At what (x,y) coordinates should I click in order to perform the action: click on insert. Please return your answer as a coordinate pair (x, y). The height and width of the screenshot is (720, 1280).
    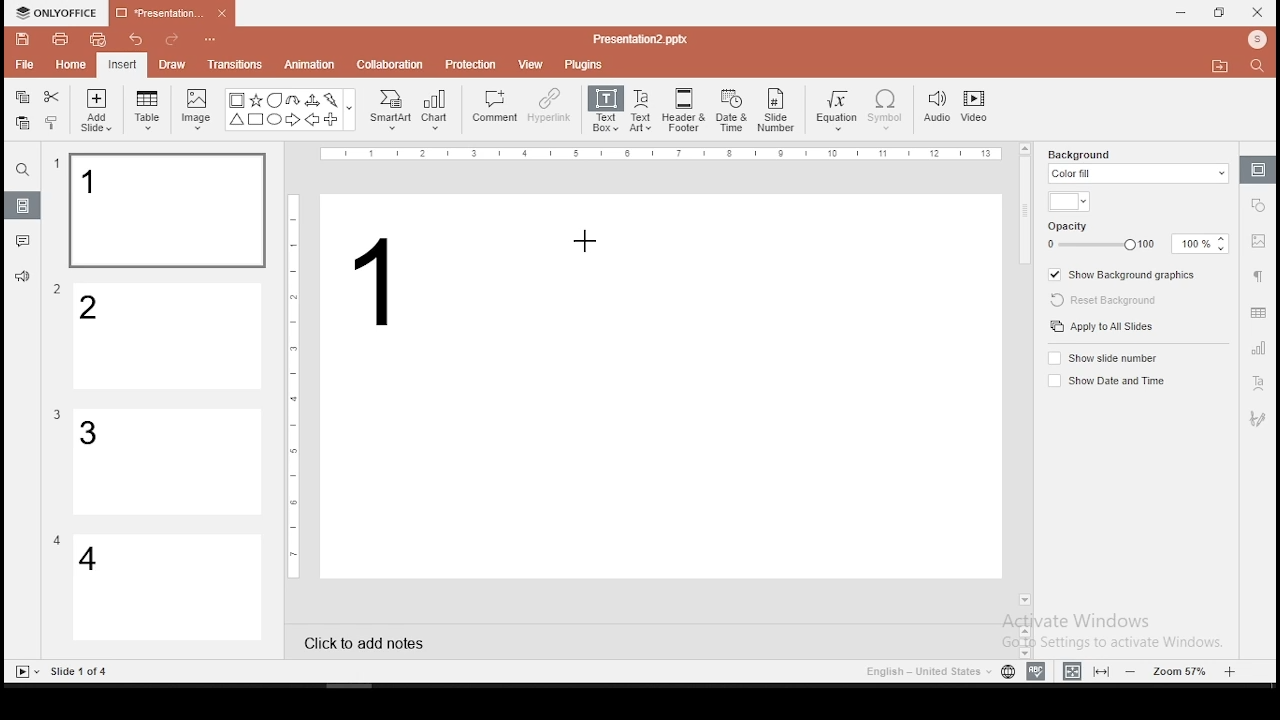
    Looking at the image, I should click on (121, 64).